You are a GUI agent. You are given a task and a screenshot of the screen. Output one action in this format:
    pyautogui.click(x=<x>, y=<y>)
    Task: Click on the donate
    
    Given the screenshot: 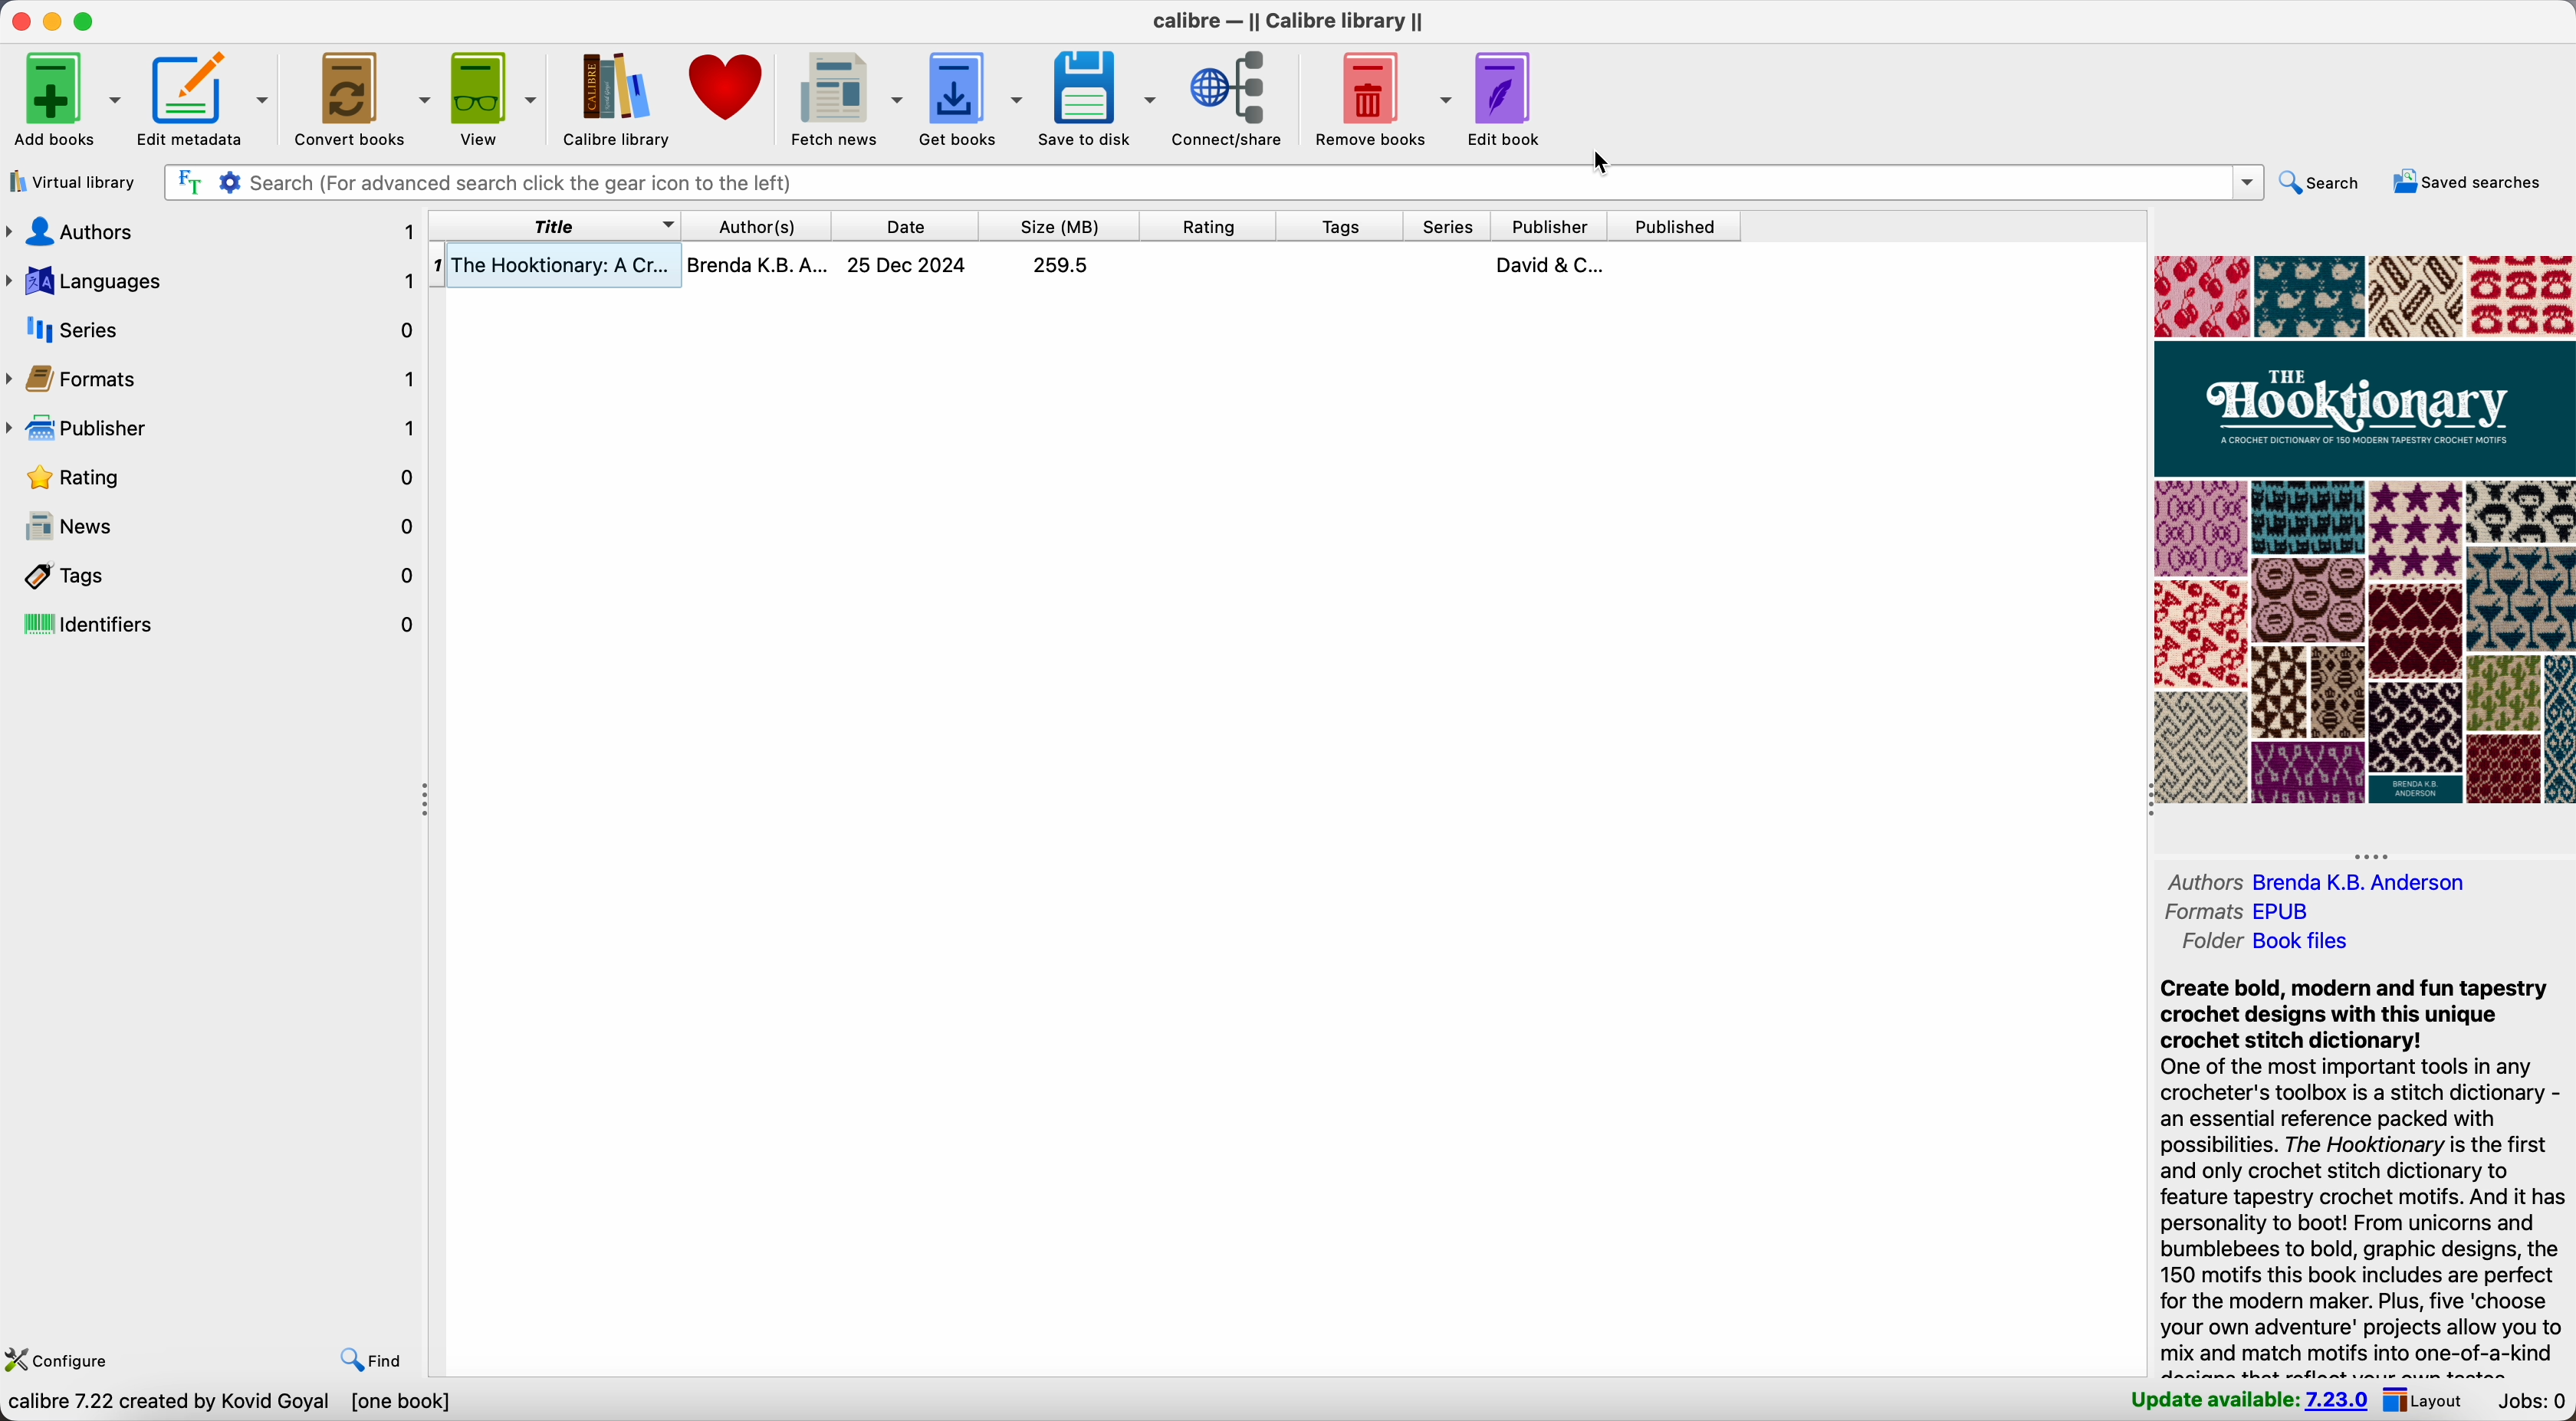 What is the action you would take?
    pyautogui.click(x=731, y=89)
    